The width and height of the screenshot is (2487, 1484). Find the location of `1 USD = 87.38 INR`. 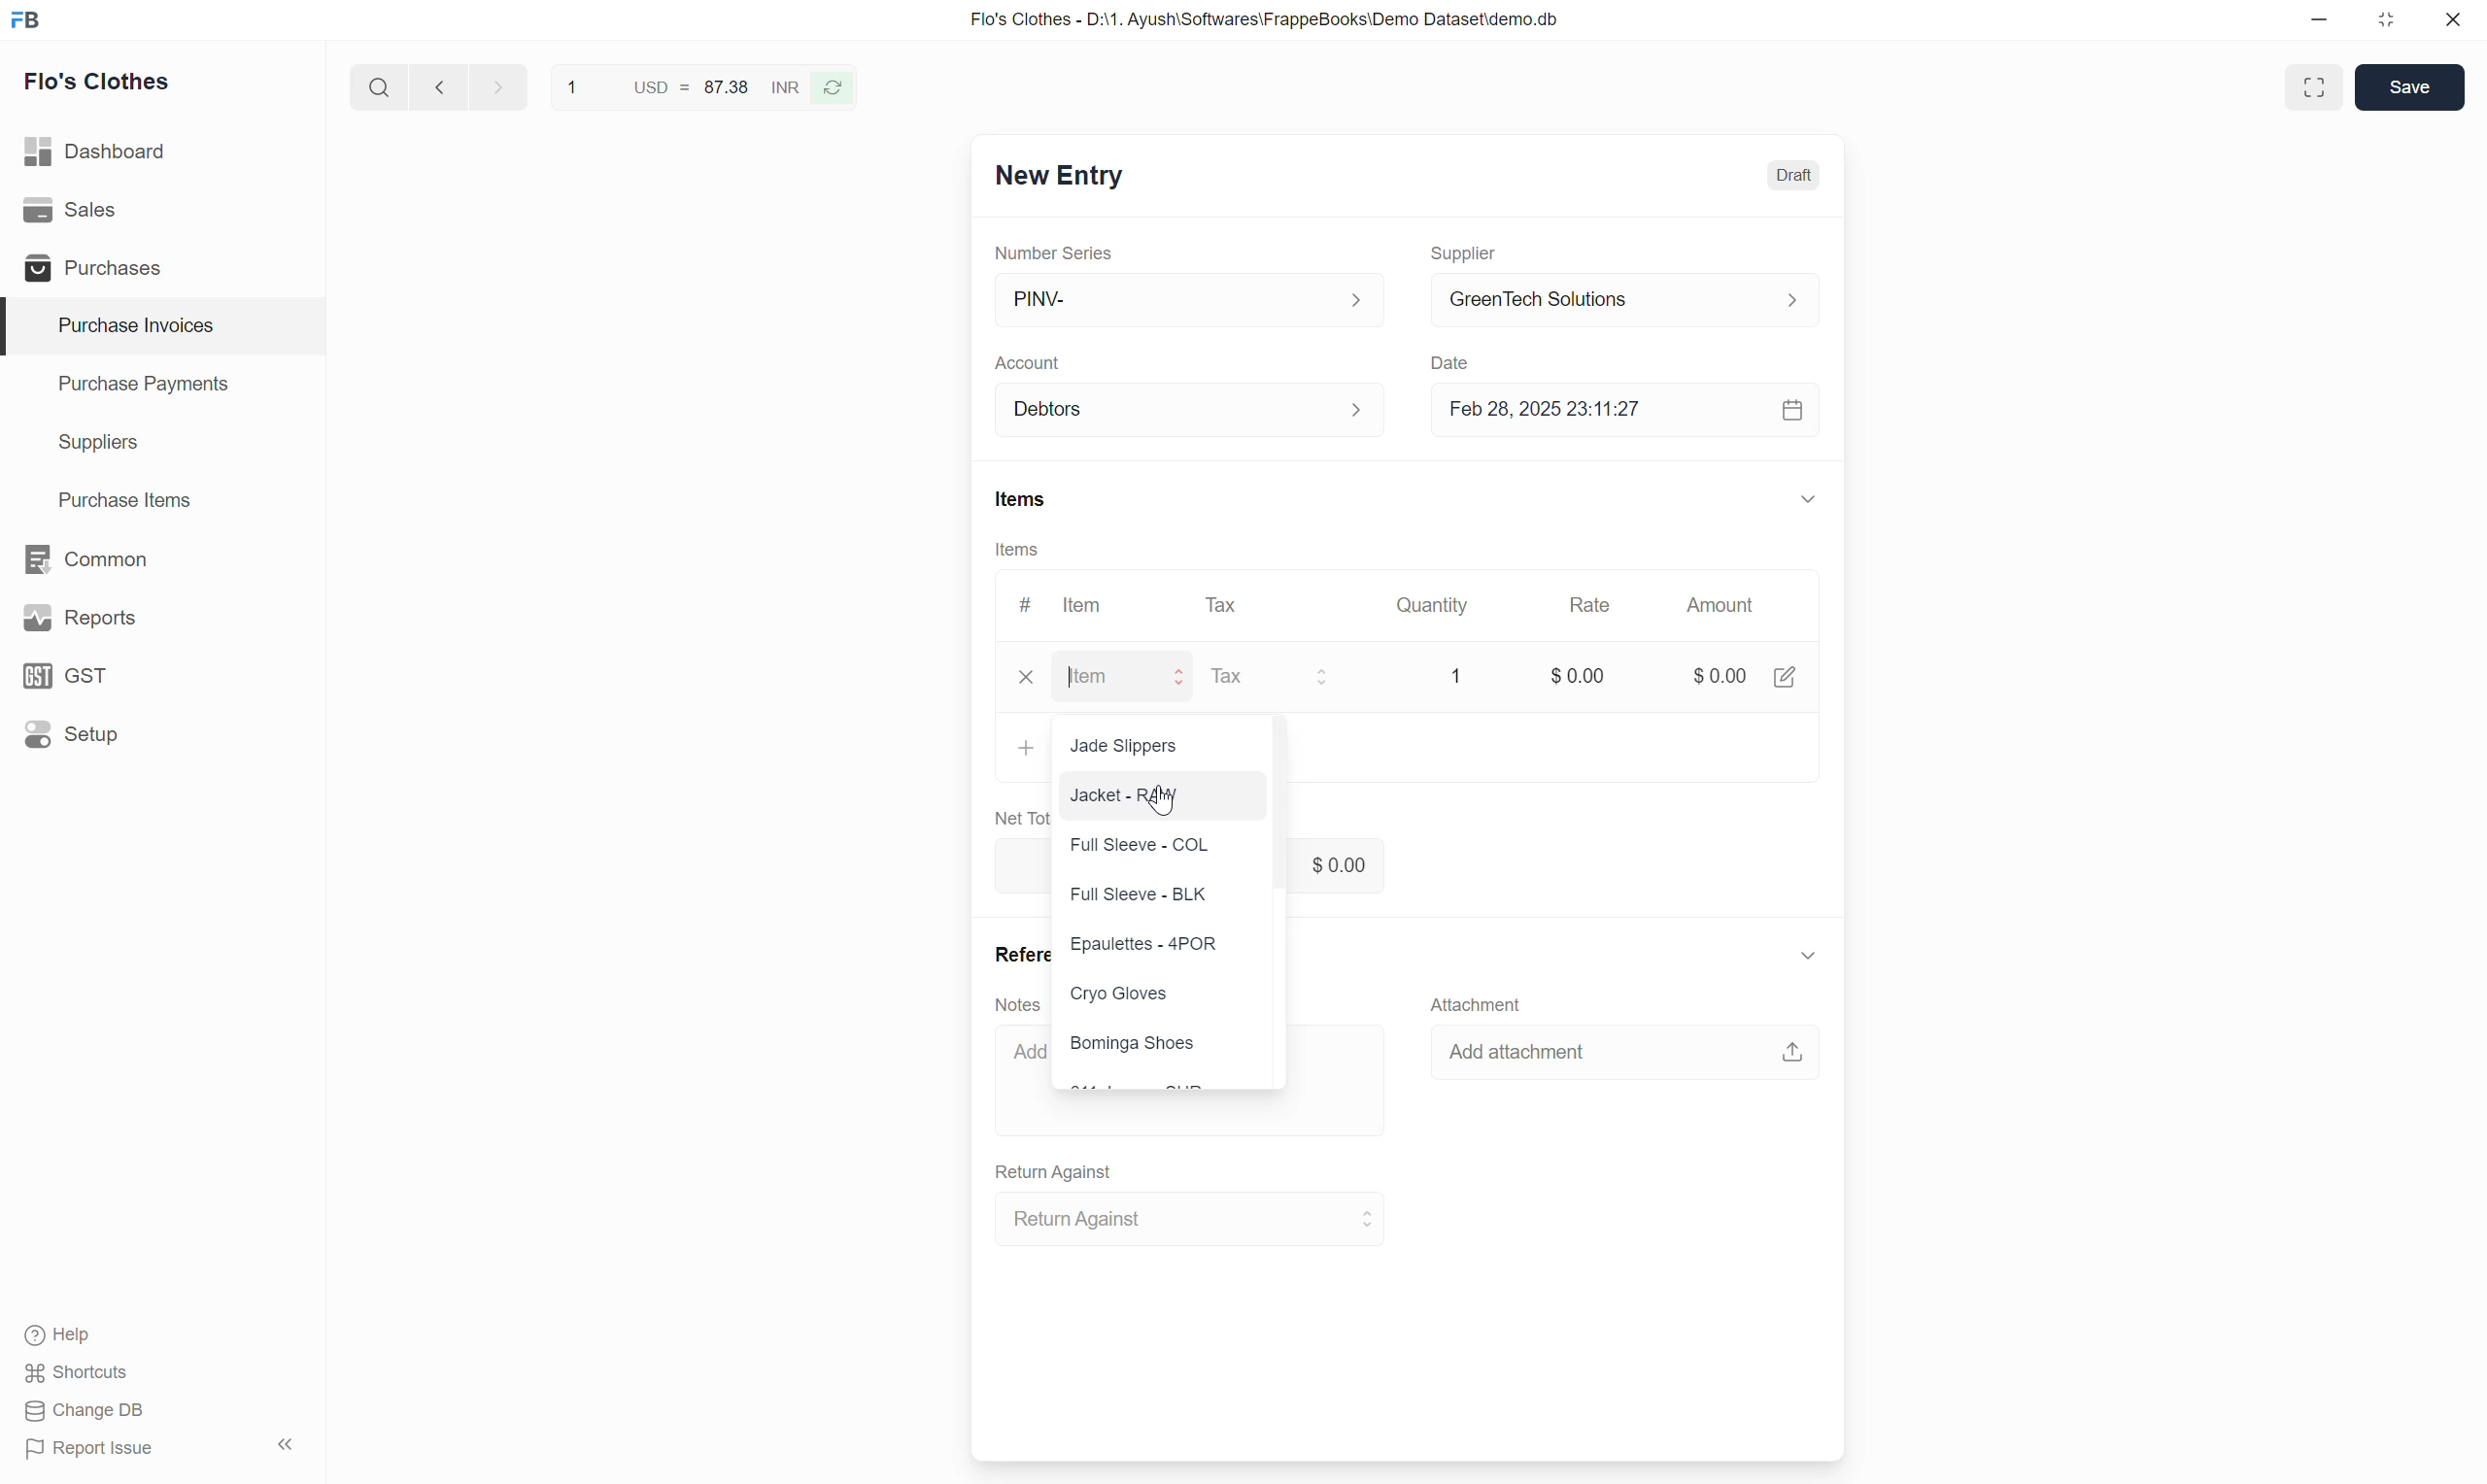

1 USD = 87.38 INR is located at coordinates (675, 87).